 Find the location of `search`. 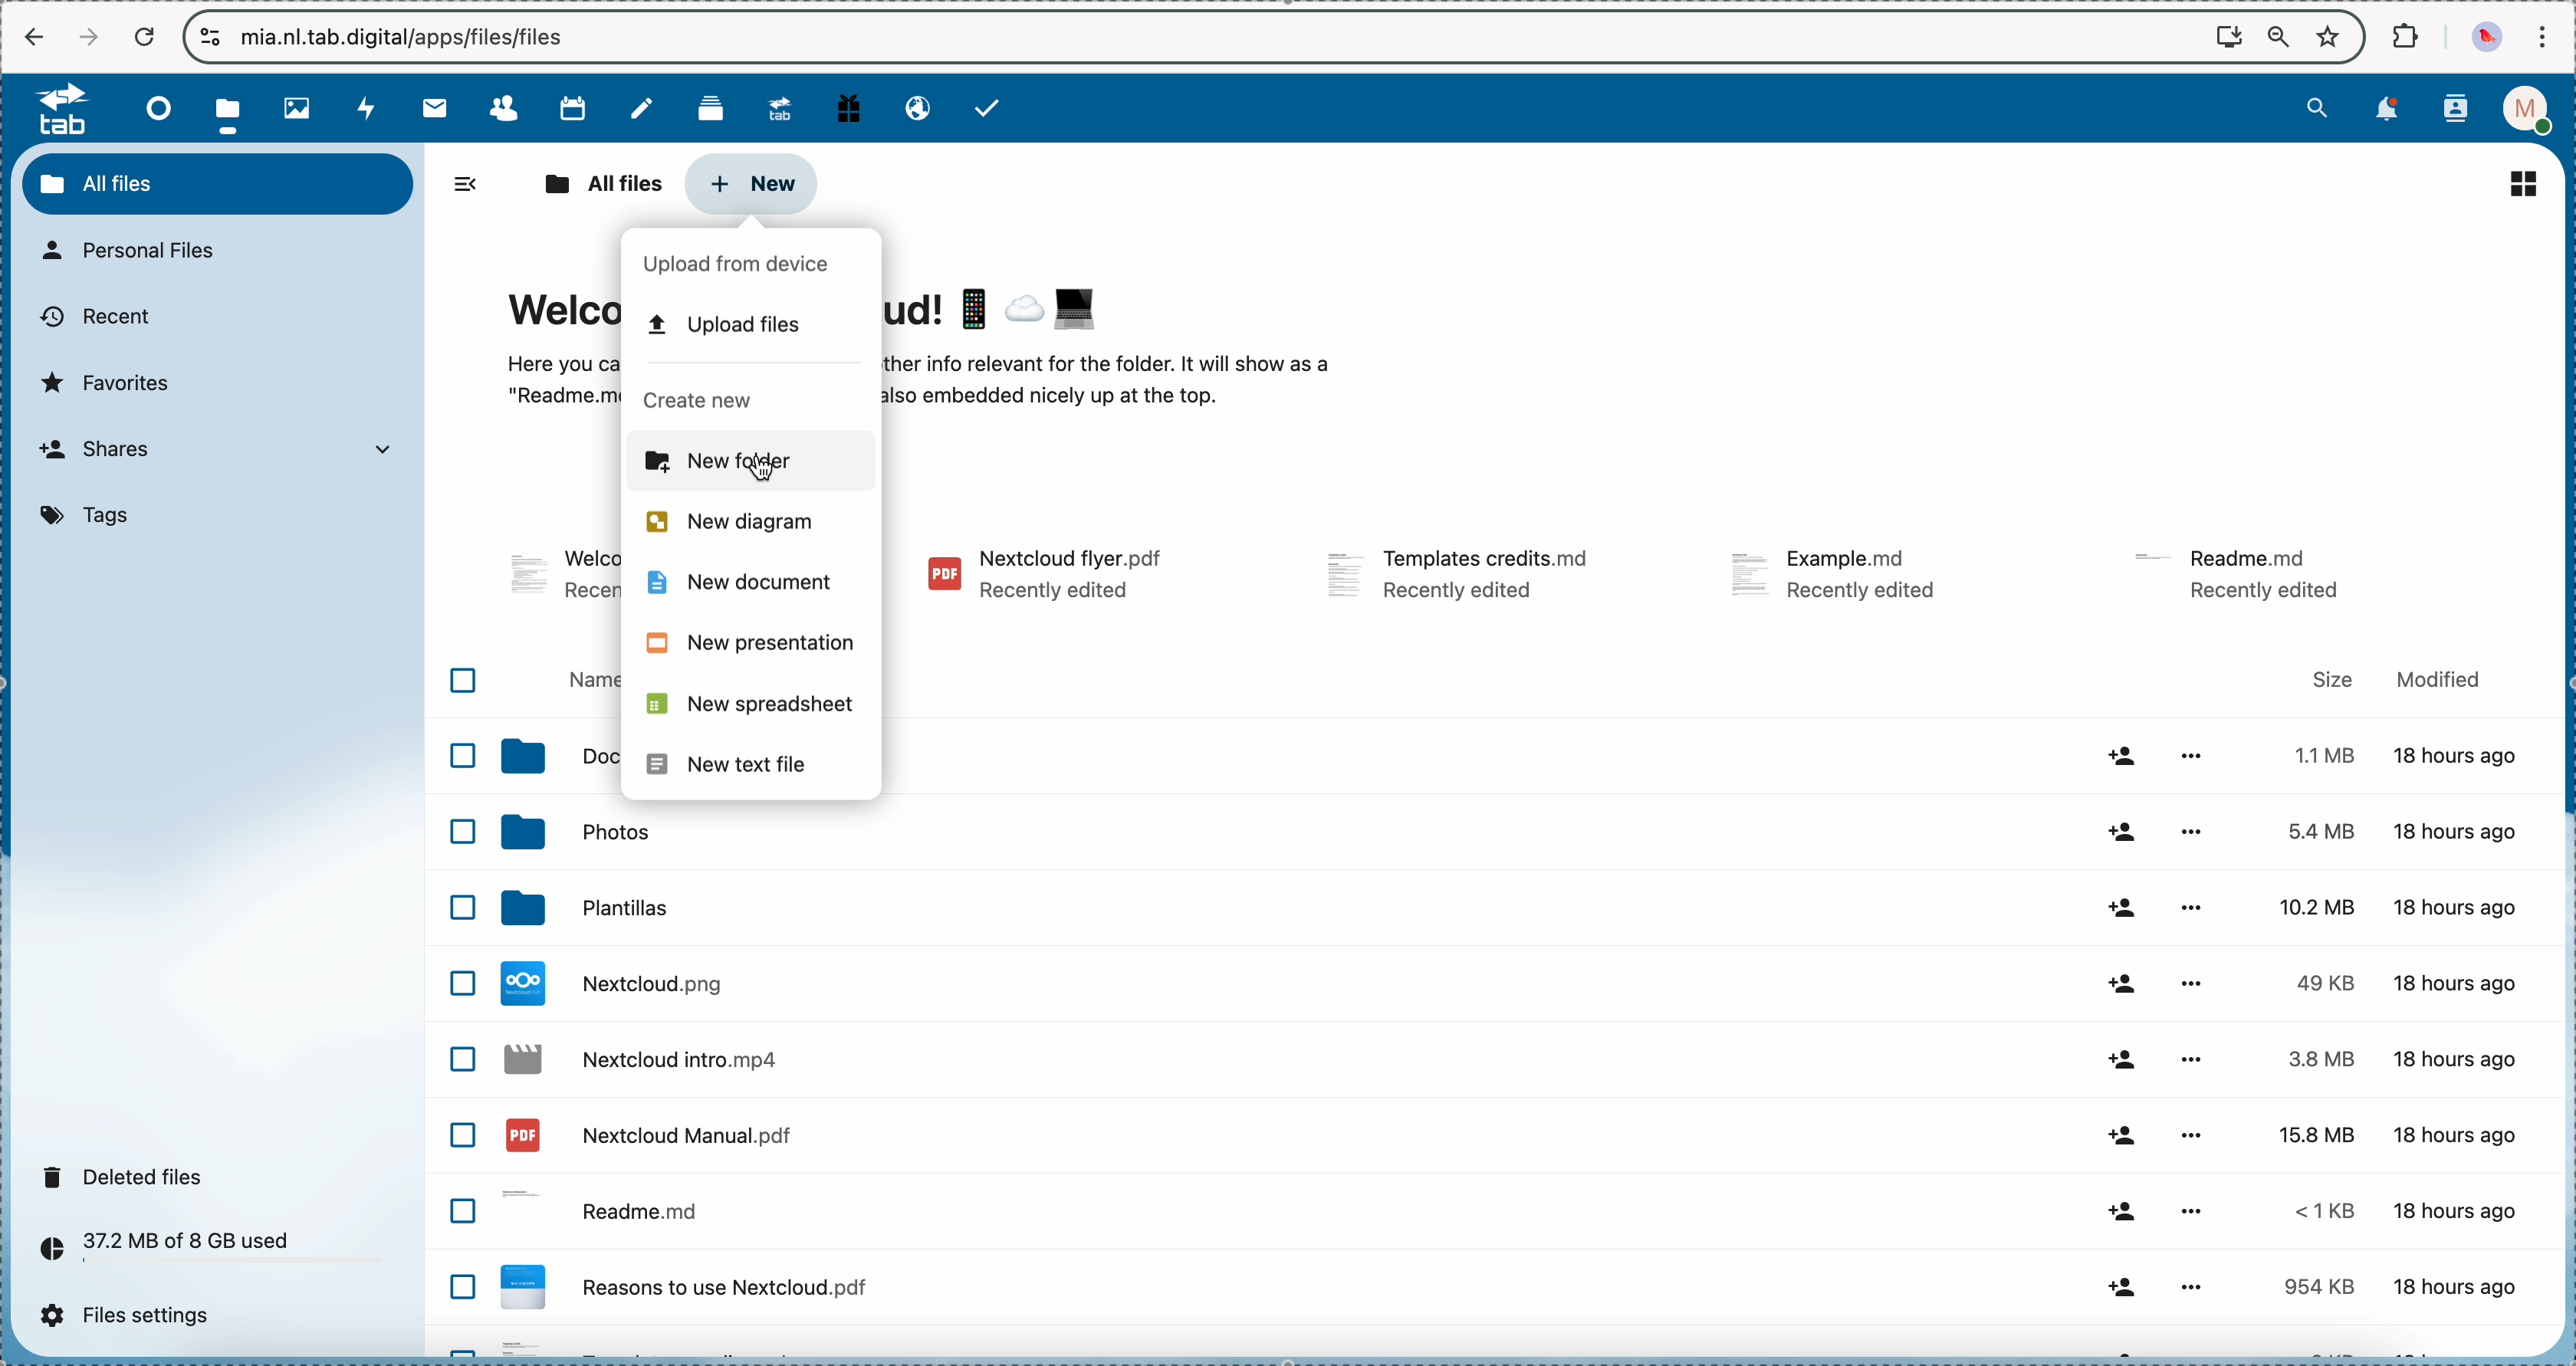

search is located at coordinates (2317, 106).